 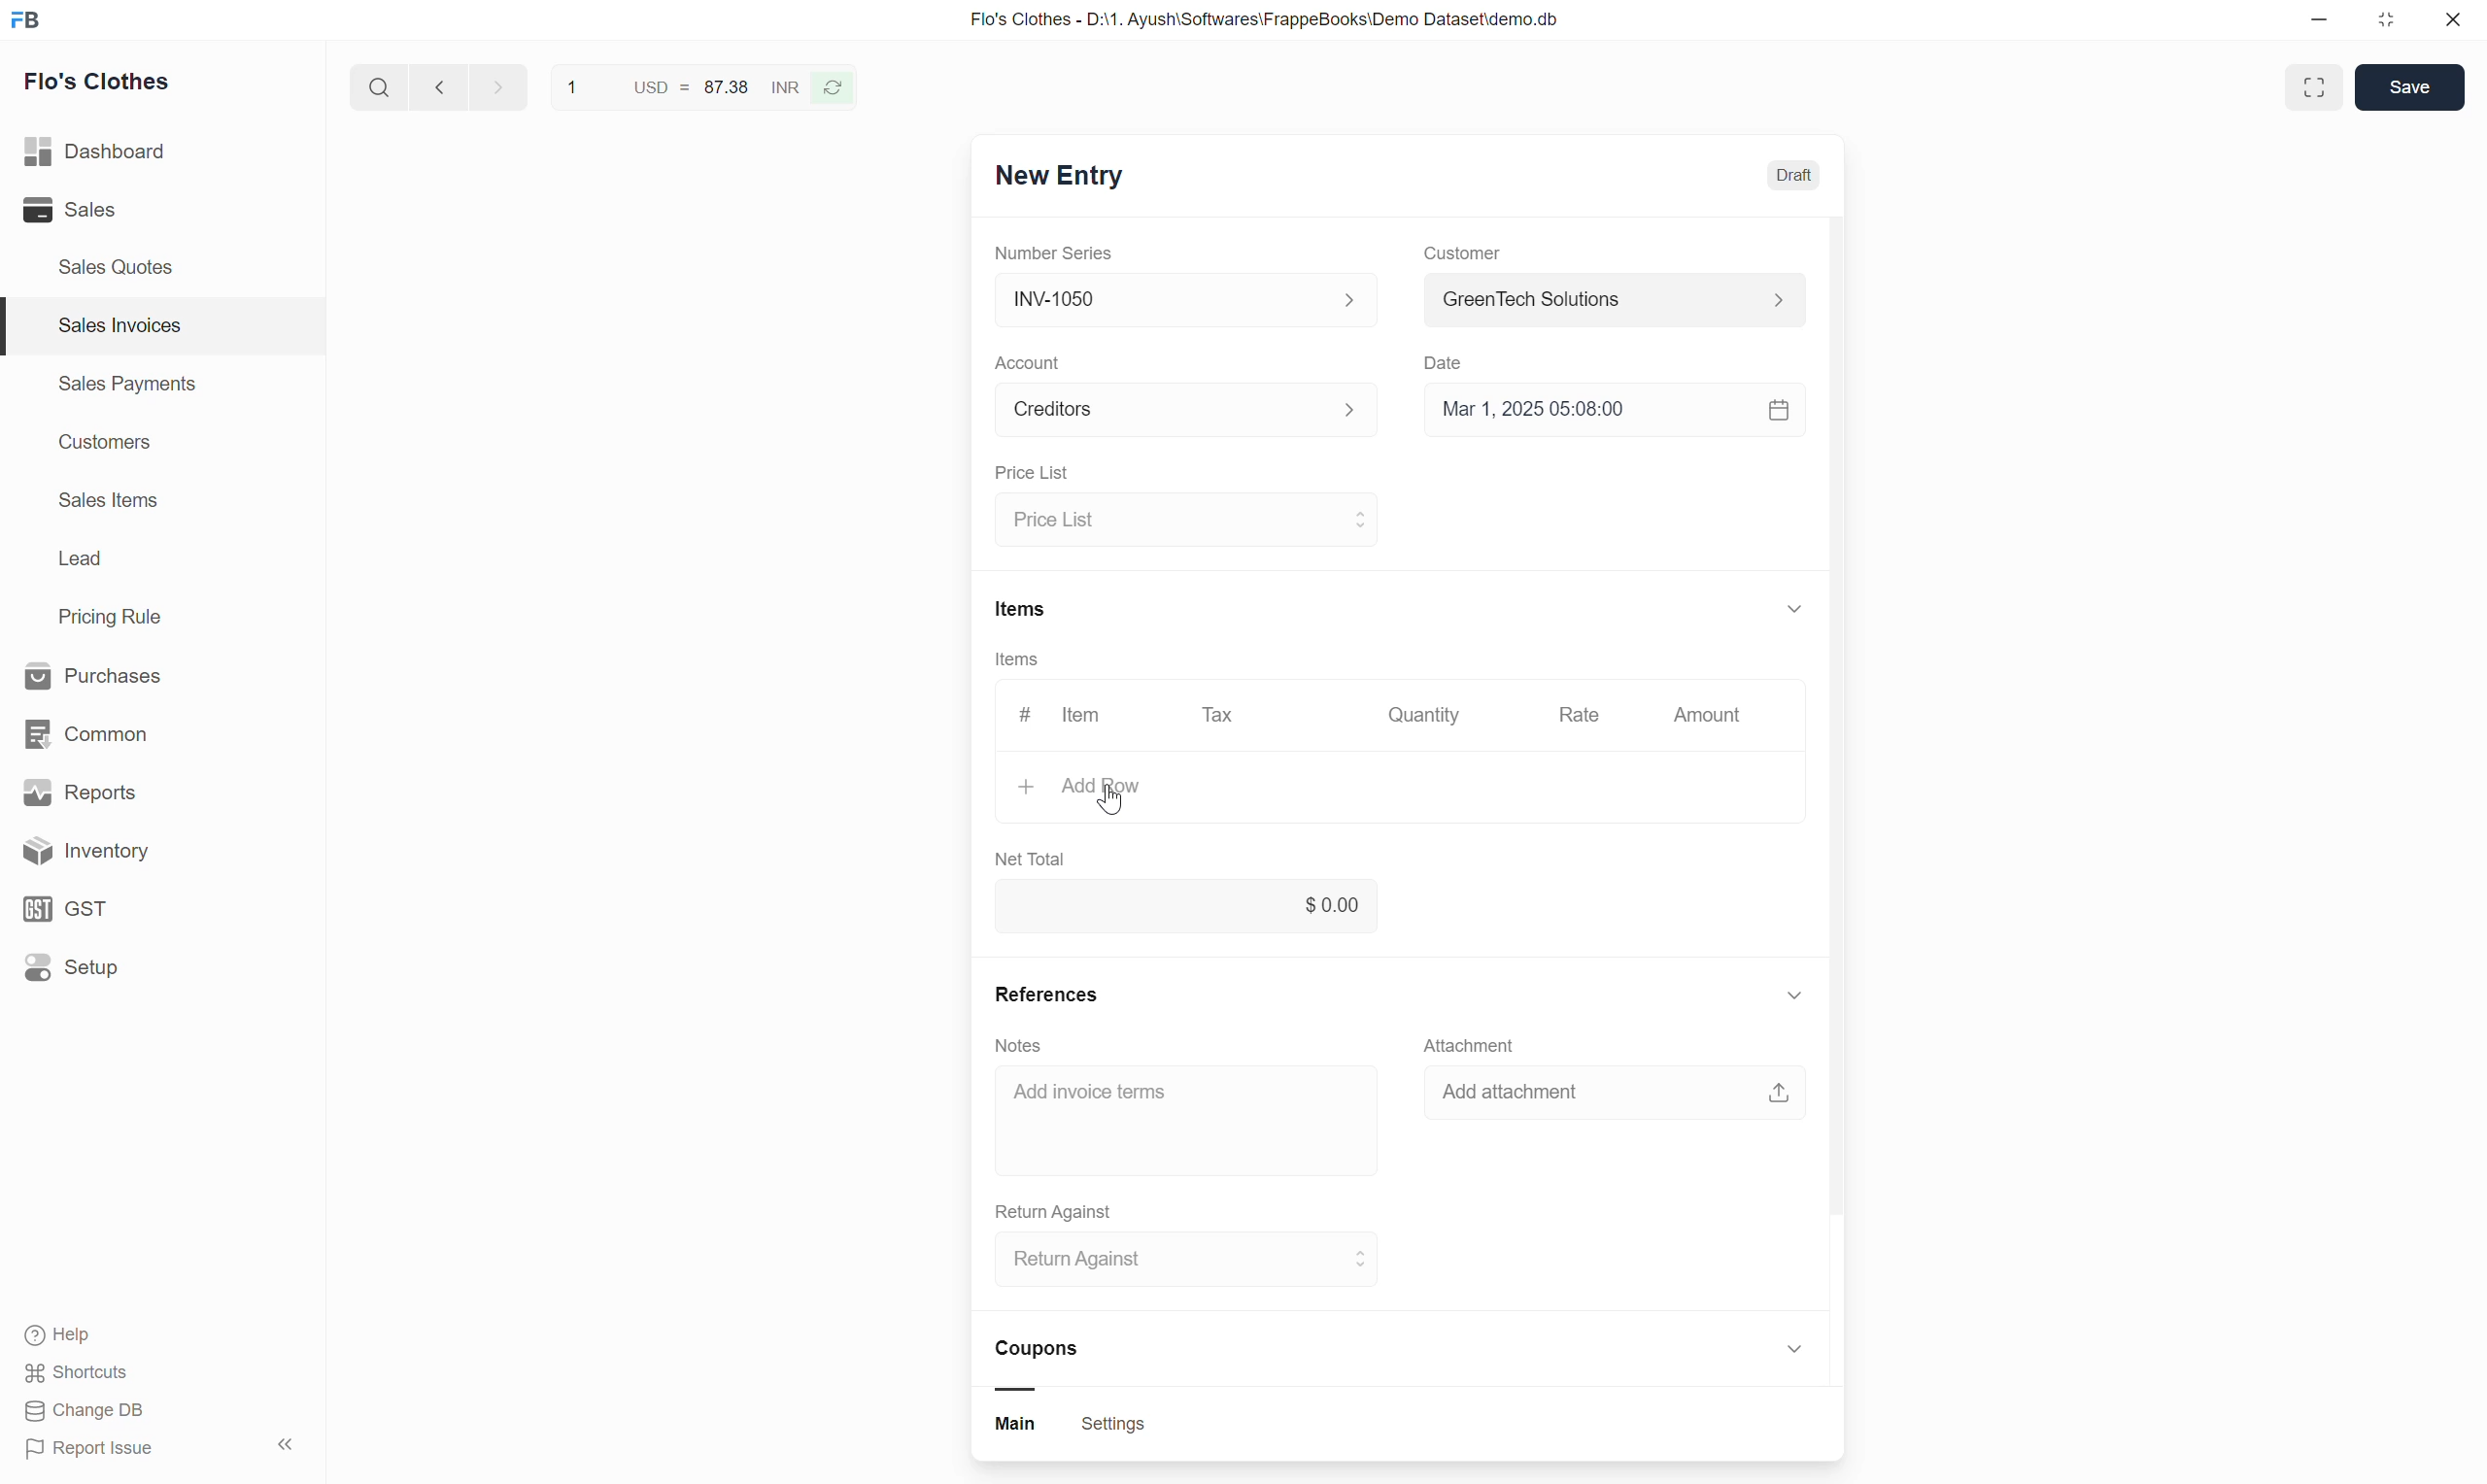 I want to click on Help, so click(x=105, y=1334).